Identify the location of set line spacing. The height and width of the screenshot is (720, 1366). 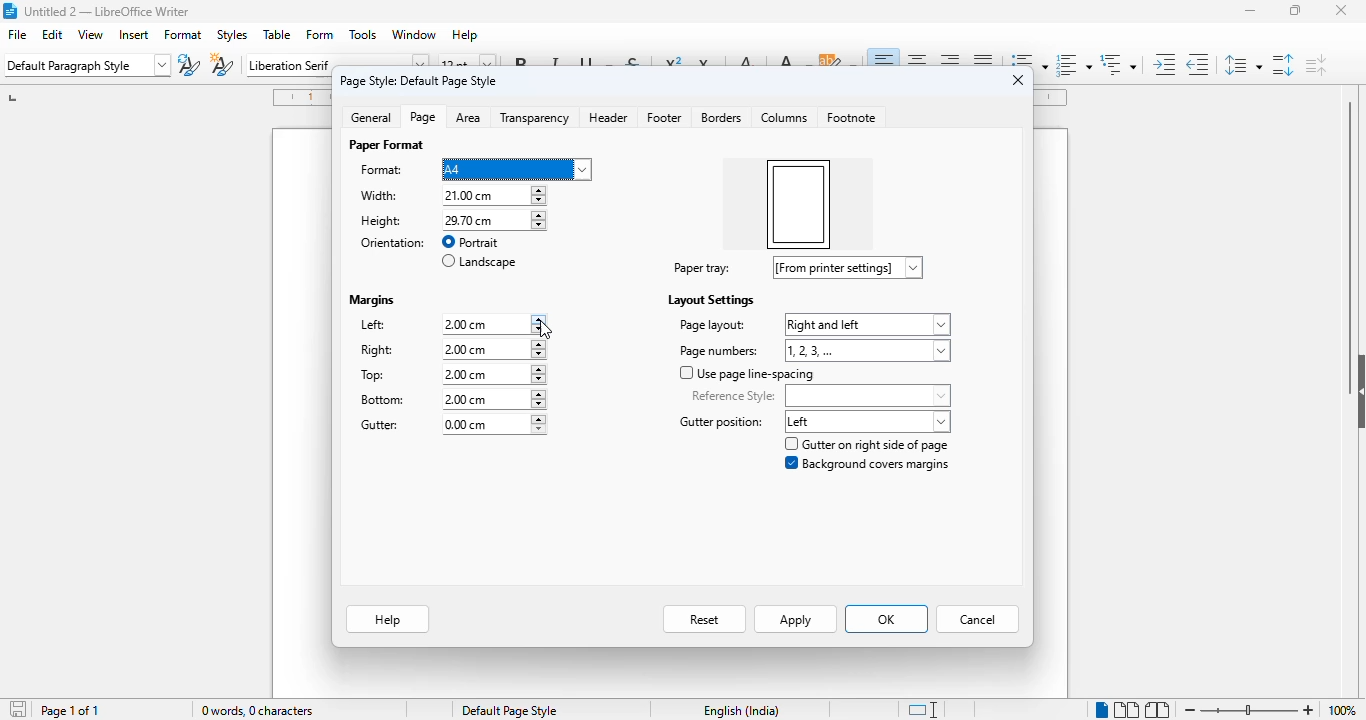
(1242, 65).